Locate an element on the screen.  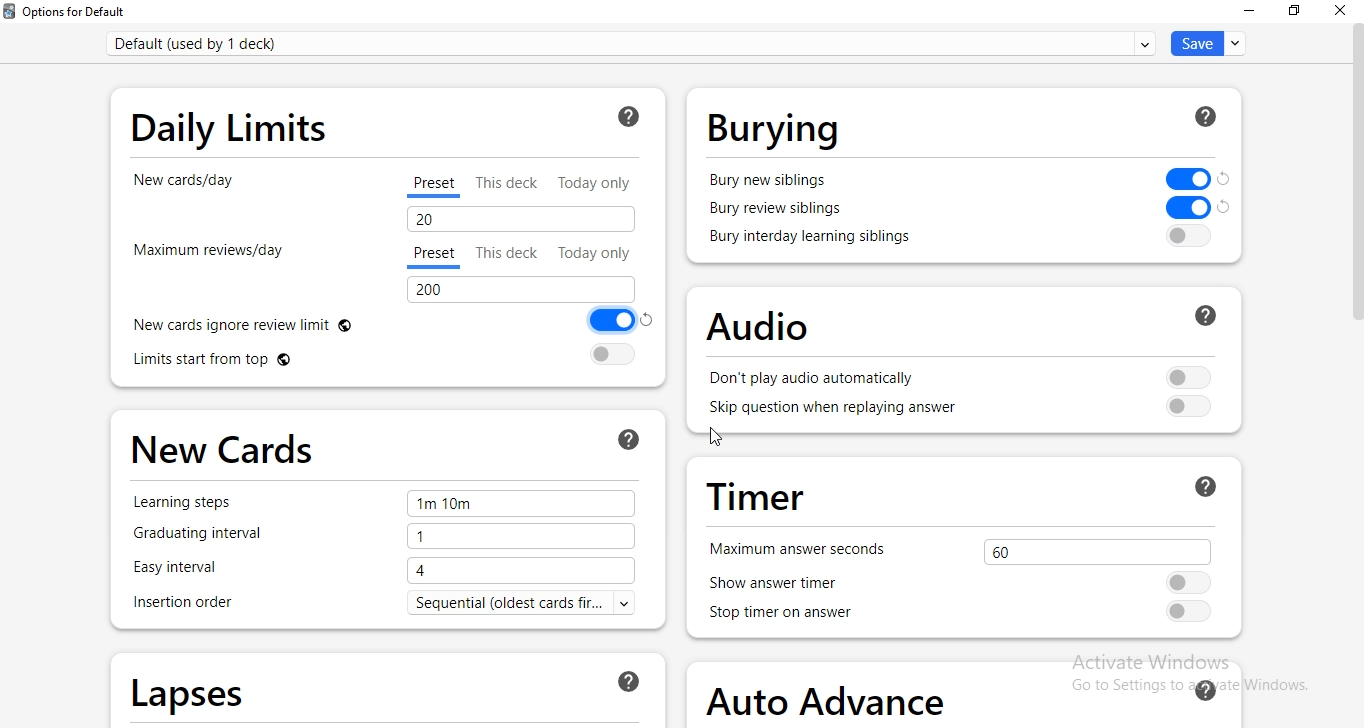
new cards/day is located at coordinates (186, 189).